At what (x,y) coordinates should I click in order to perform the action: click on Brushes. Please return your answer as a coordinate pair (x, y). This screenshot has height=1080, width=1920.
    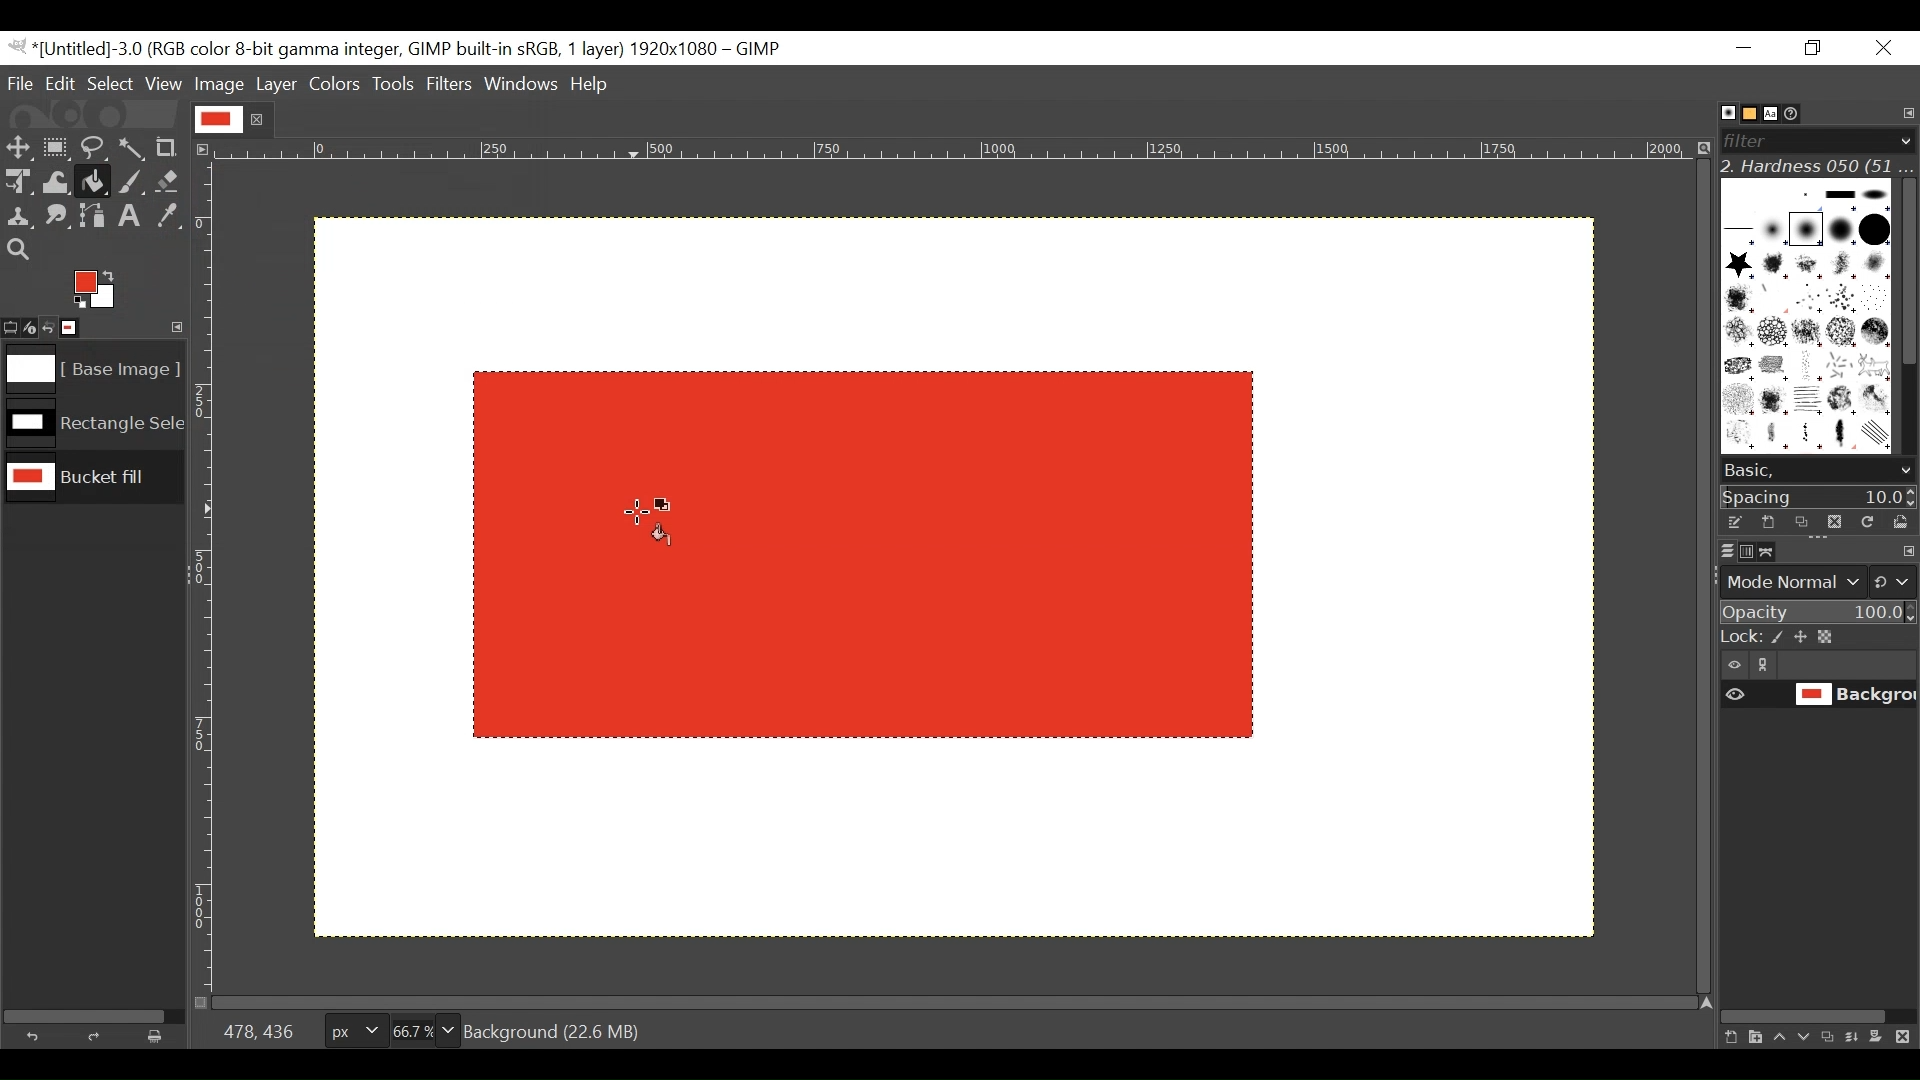
    Looking at the image, I should click on (1718, 113).